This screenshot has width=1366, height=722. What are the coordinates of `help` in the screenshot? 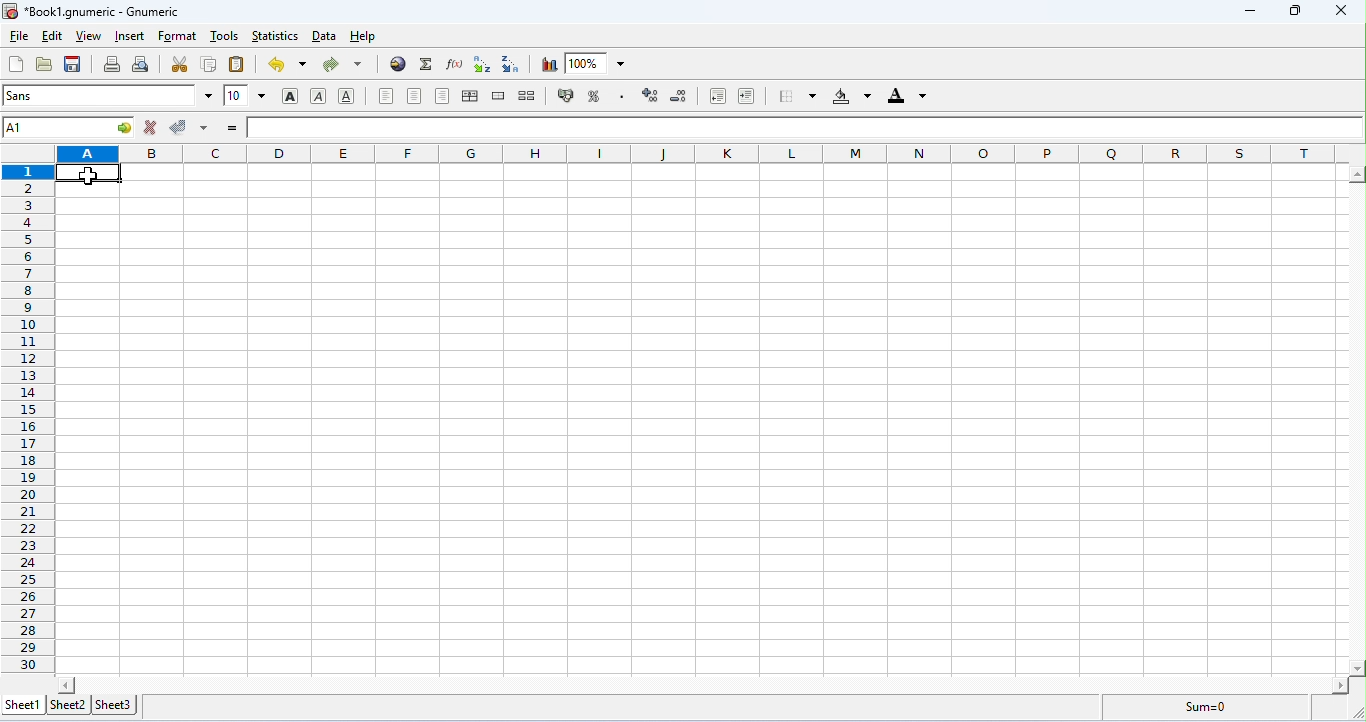 It's located at (362, 36).